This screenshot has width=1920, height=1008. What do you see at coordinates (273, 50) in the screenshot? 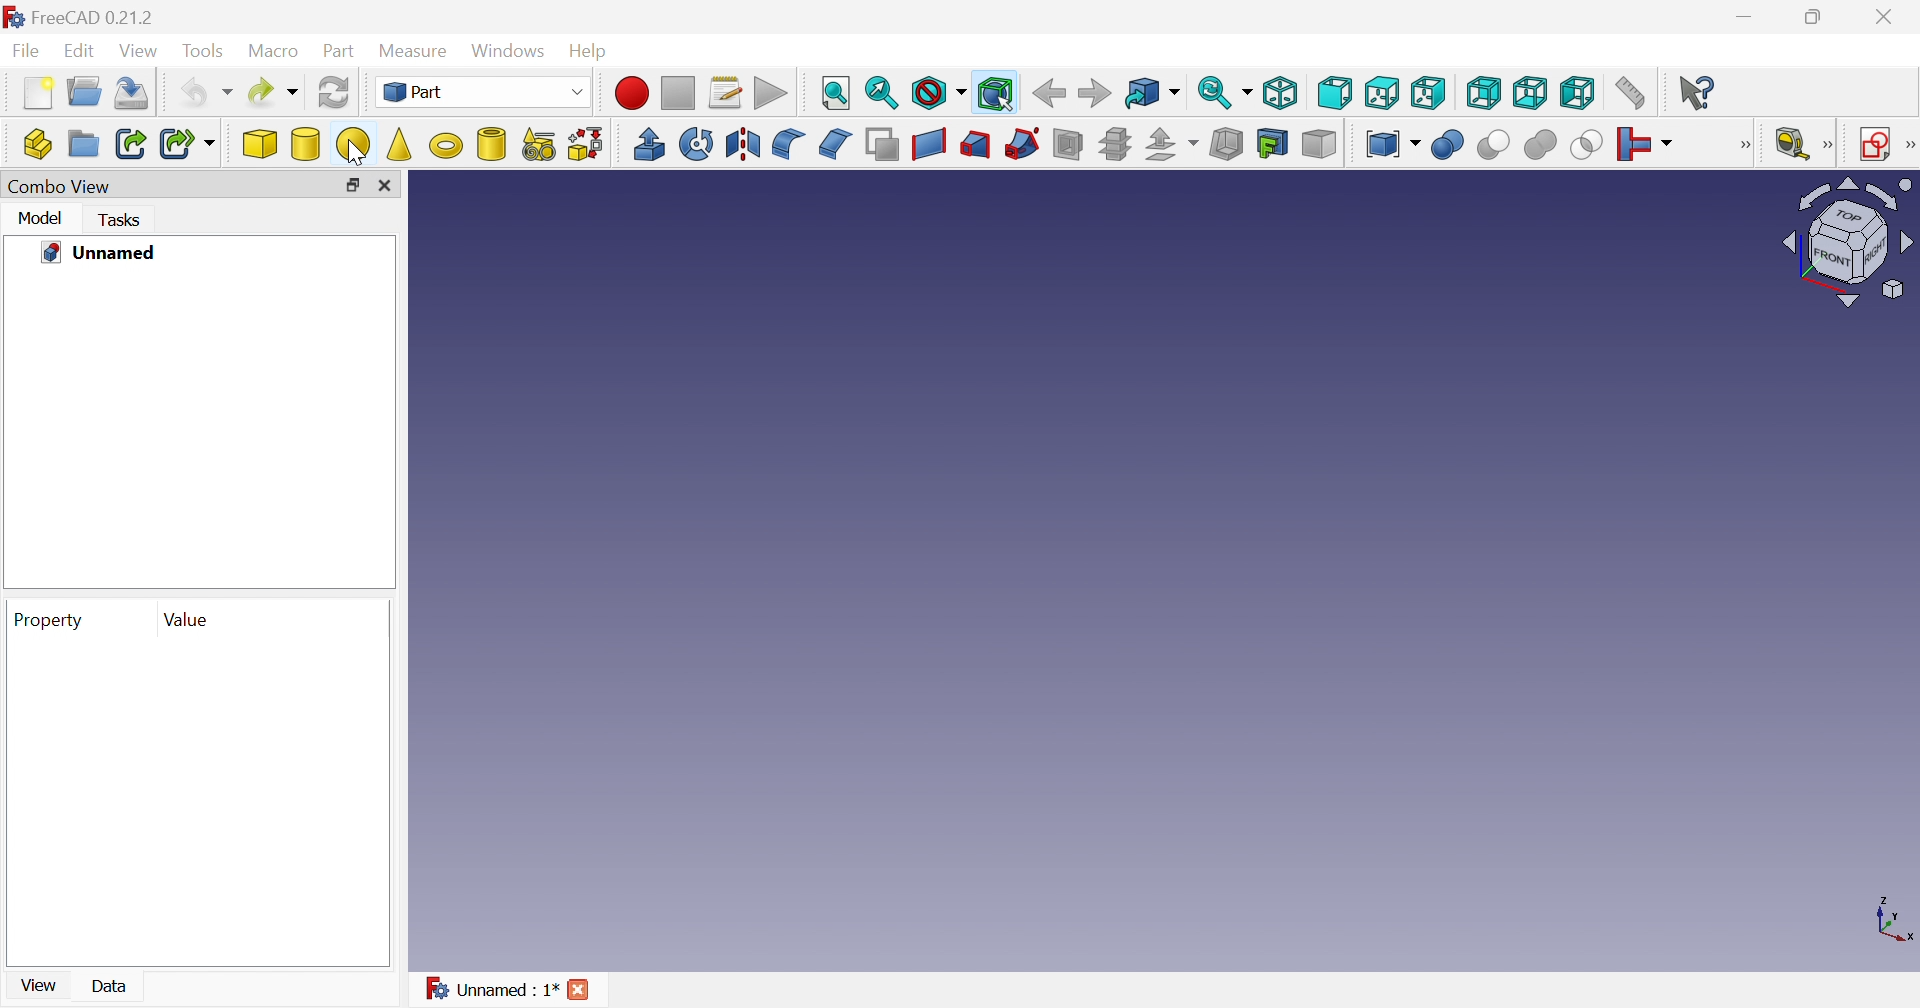
I see `Macro` at bounding box center [273, 50].